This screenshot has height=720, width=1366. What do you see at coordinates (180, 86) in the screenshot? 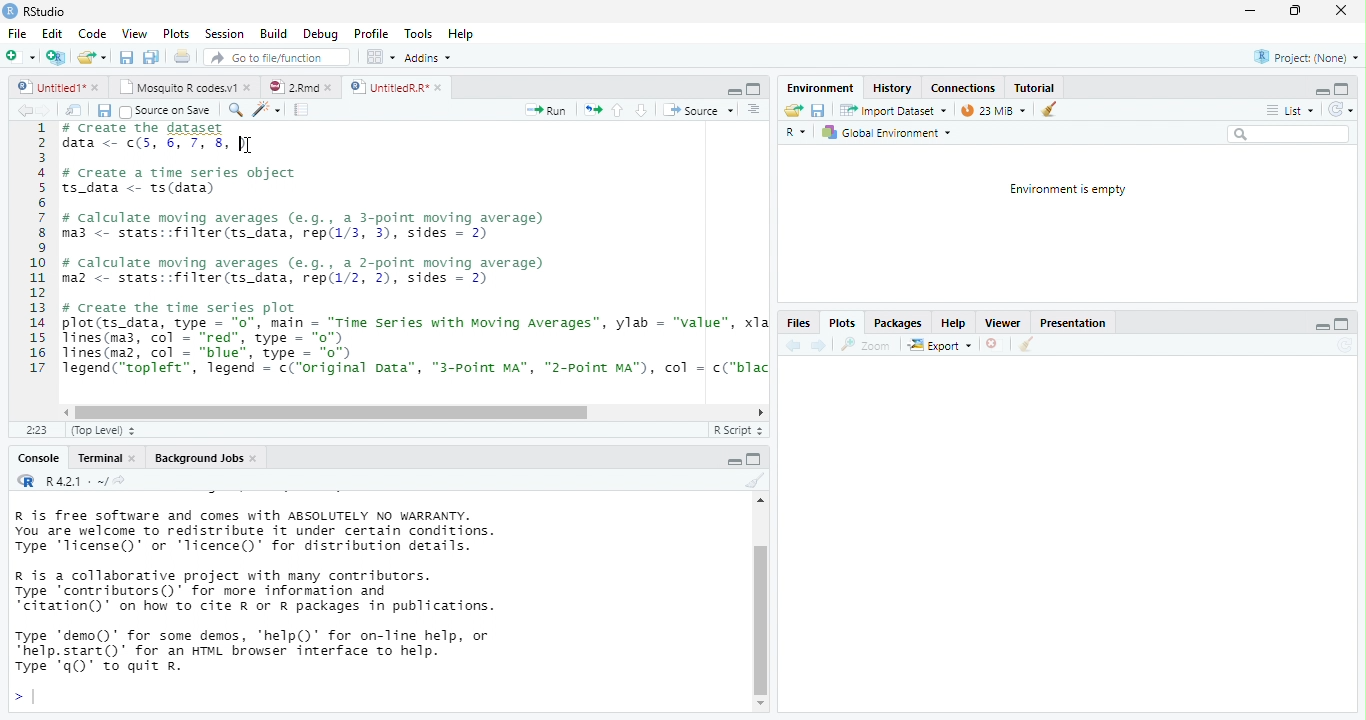
I see `Mosquito R codes.v1` at bounding box center [180, 86].